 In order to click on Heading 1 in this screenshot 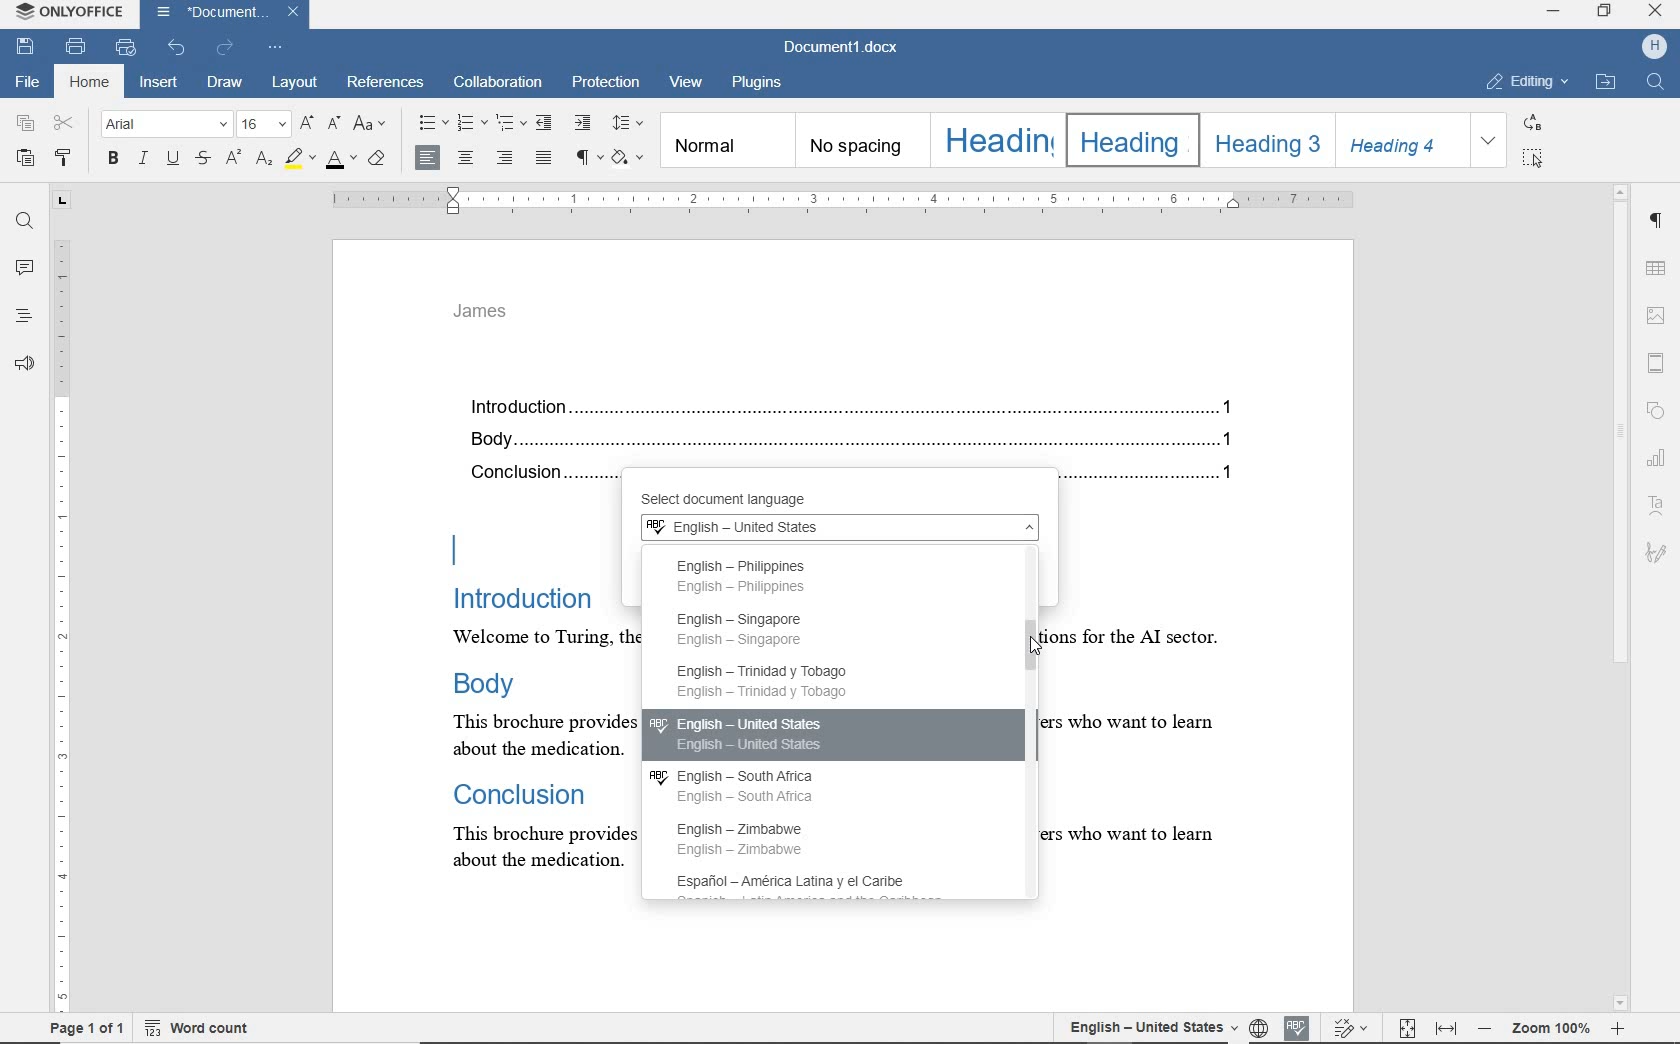, I will do `click(995, 140)`.